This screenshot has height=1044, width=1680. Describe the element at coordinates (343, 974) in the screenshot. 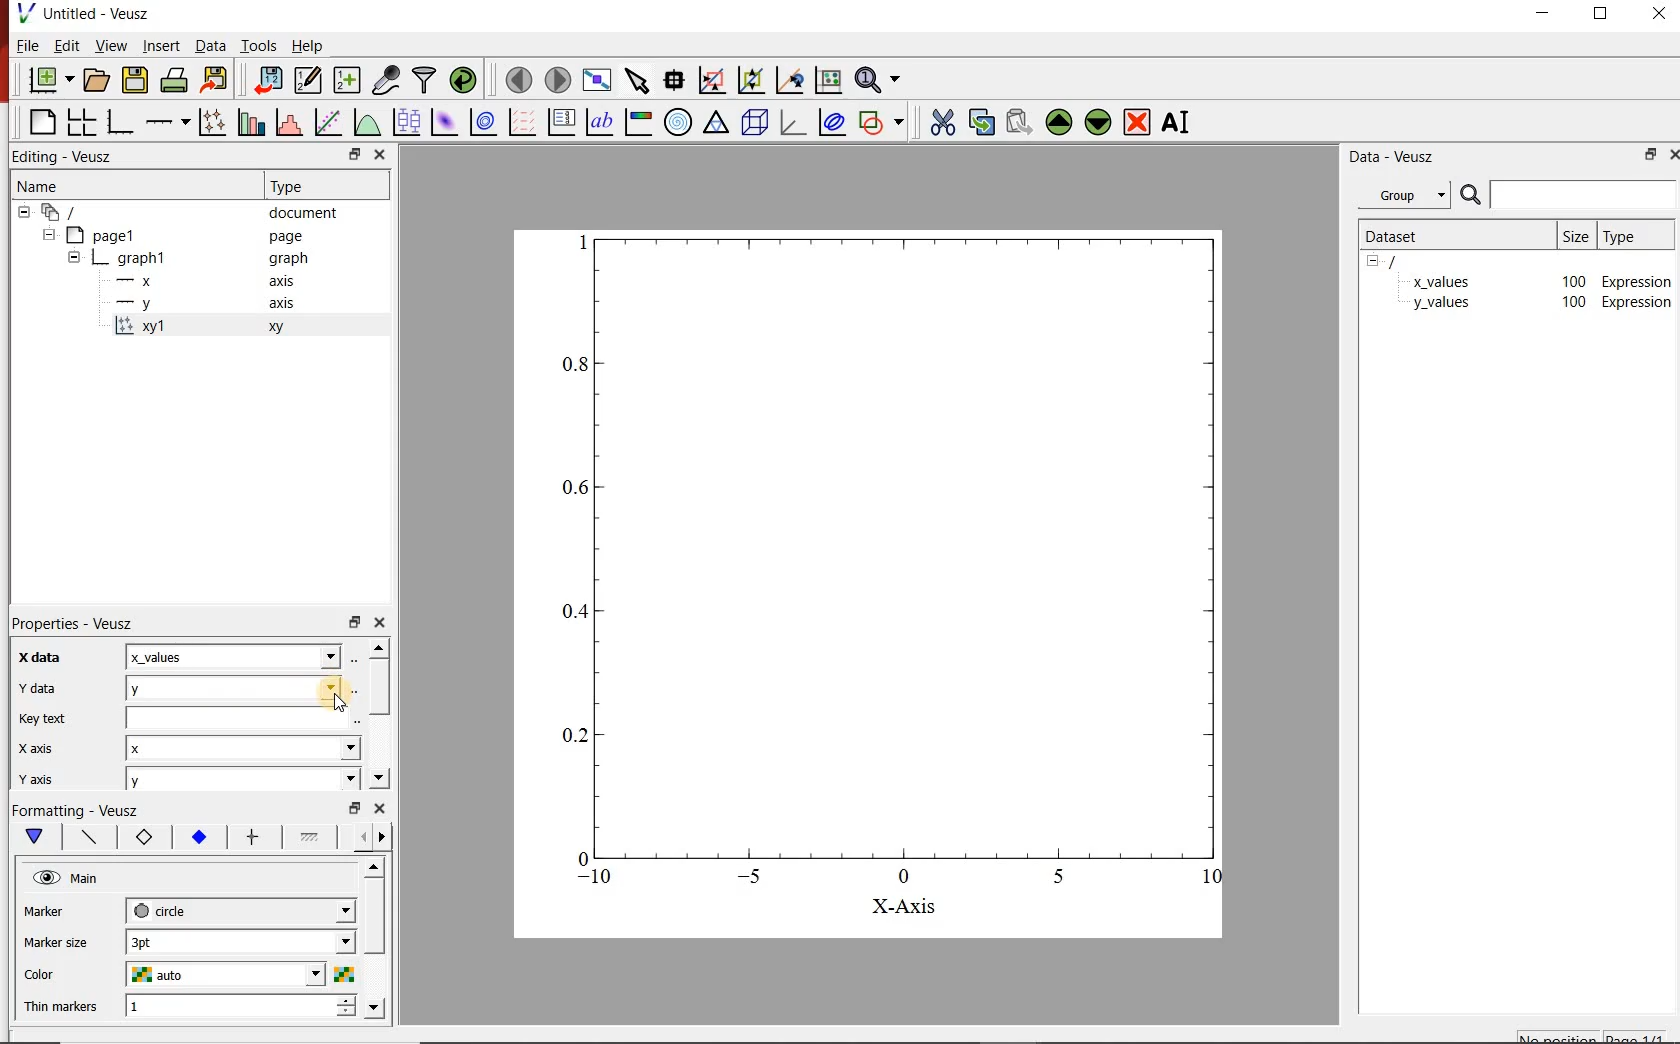

I see `colors` at that location.